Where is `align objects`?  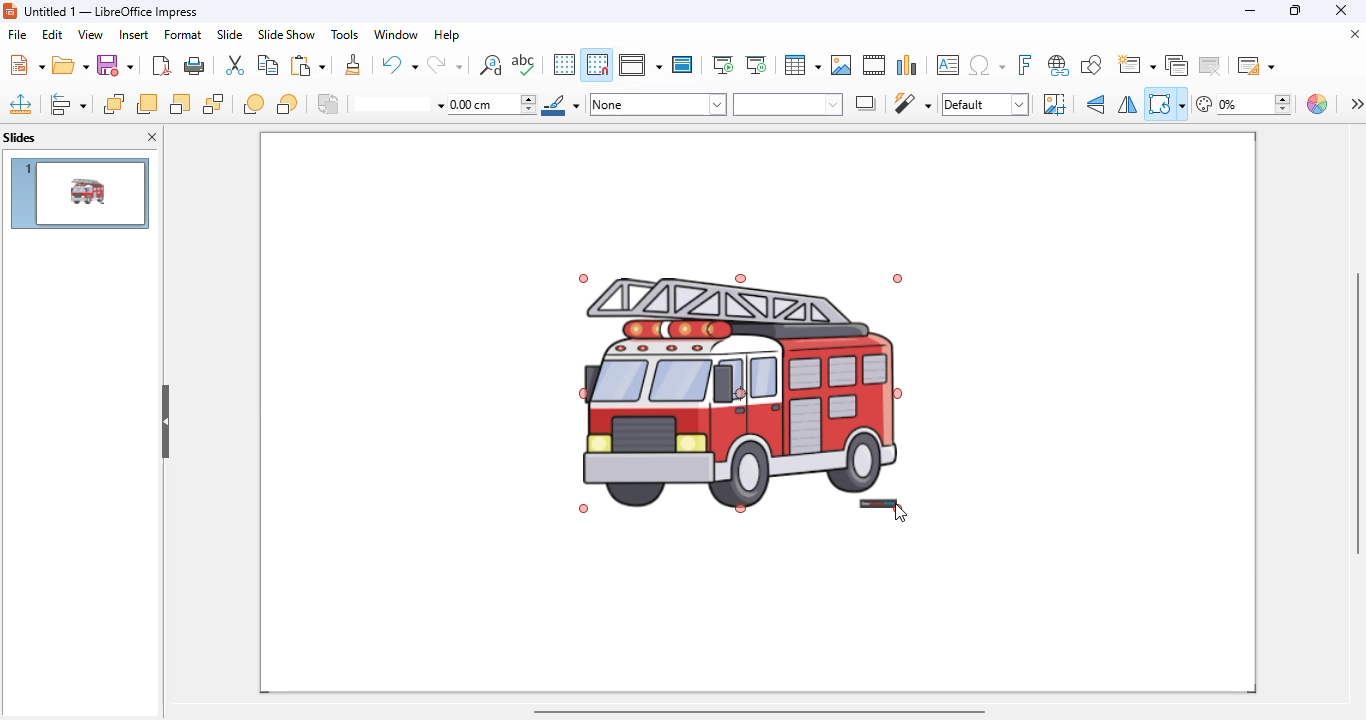
align objects is located at coordinates (68, 104).